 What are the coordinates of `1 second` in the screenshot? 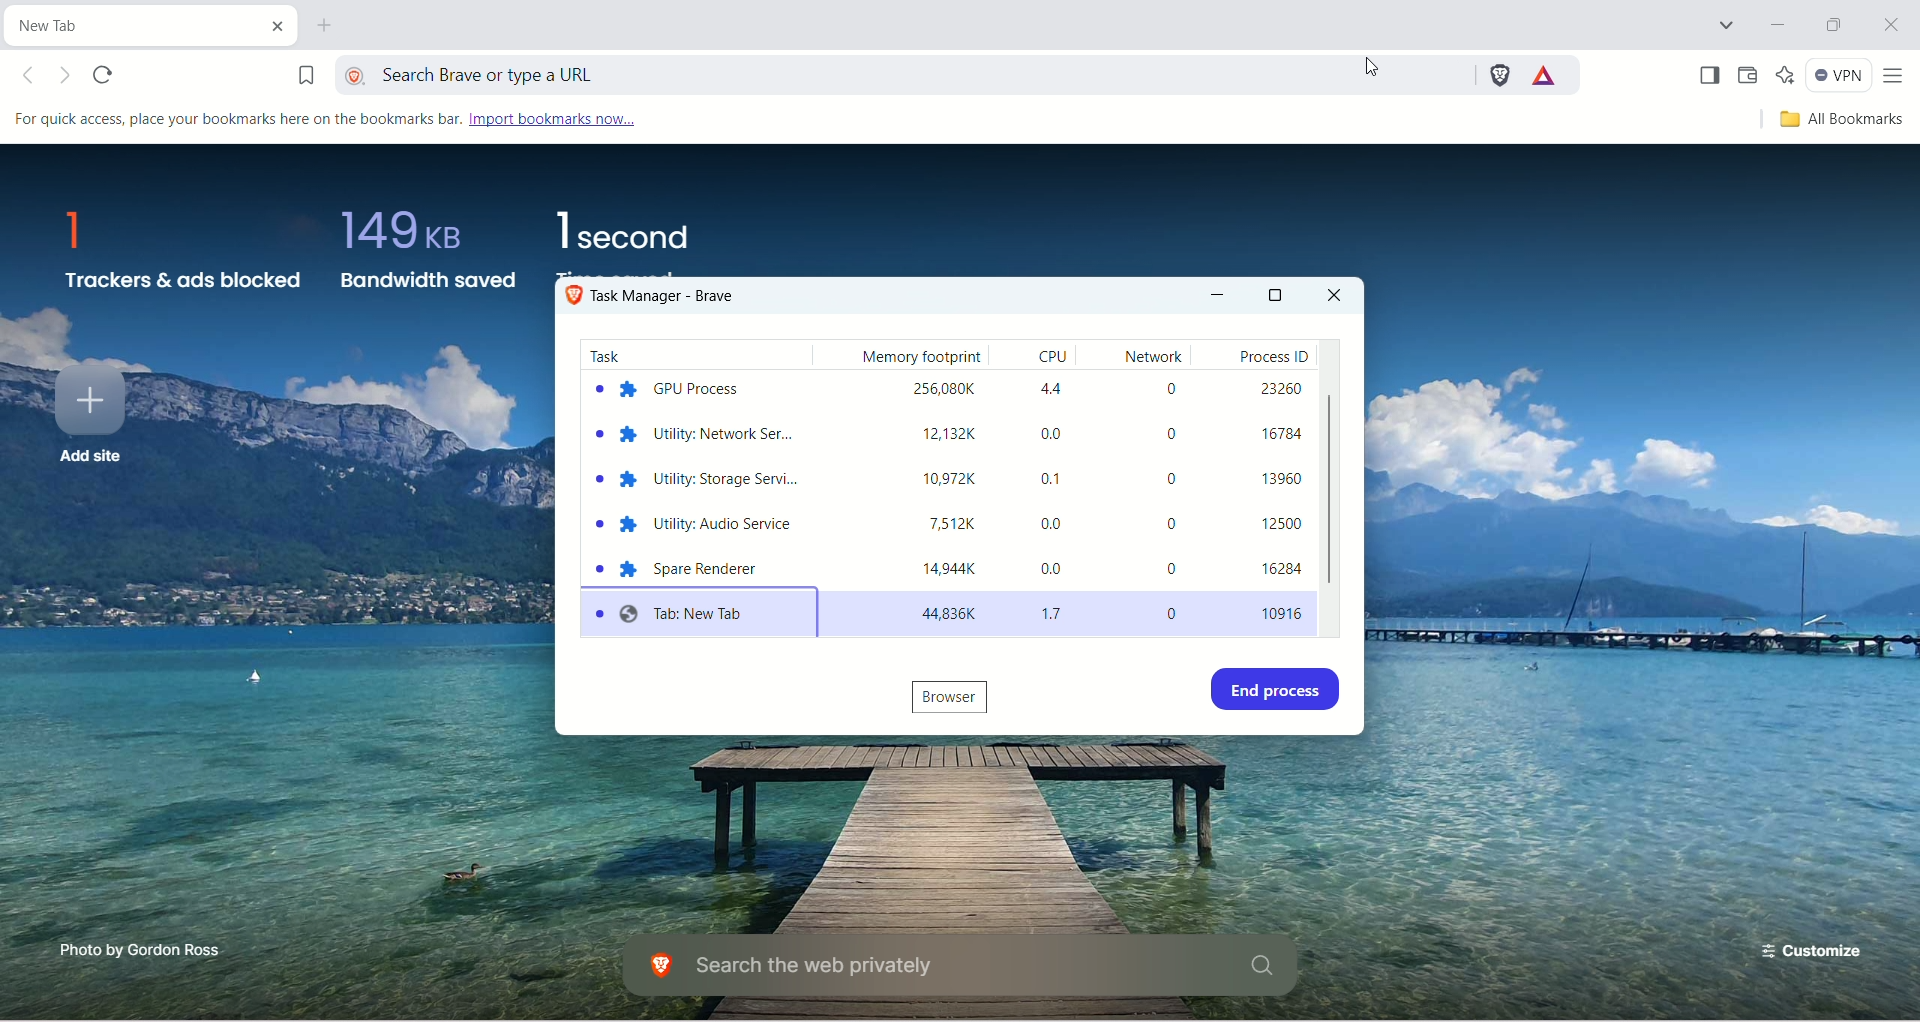 It's located at (621, 229).